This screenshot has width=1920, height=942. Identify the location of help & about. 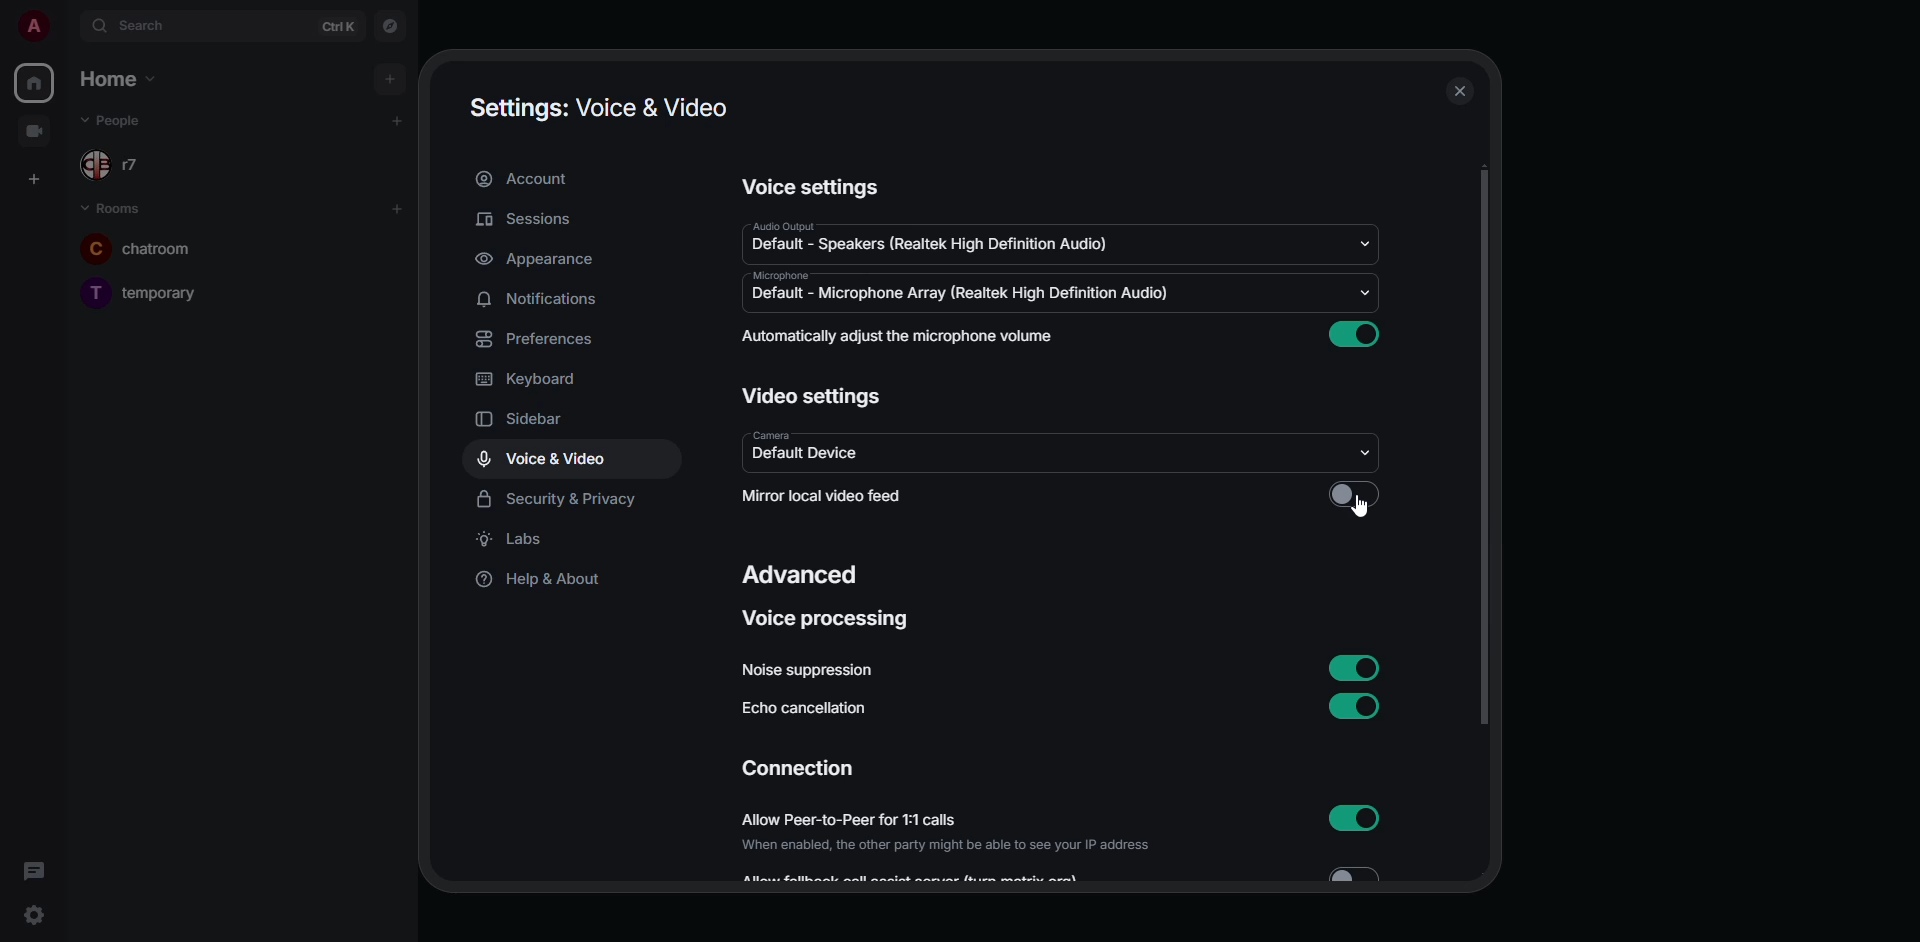
(542, 581).